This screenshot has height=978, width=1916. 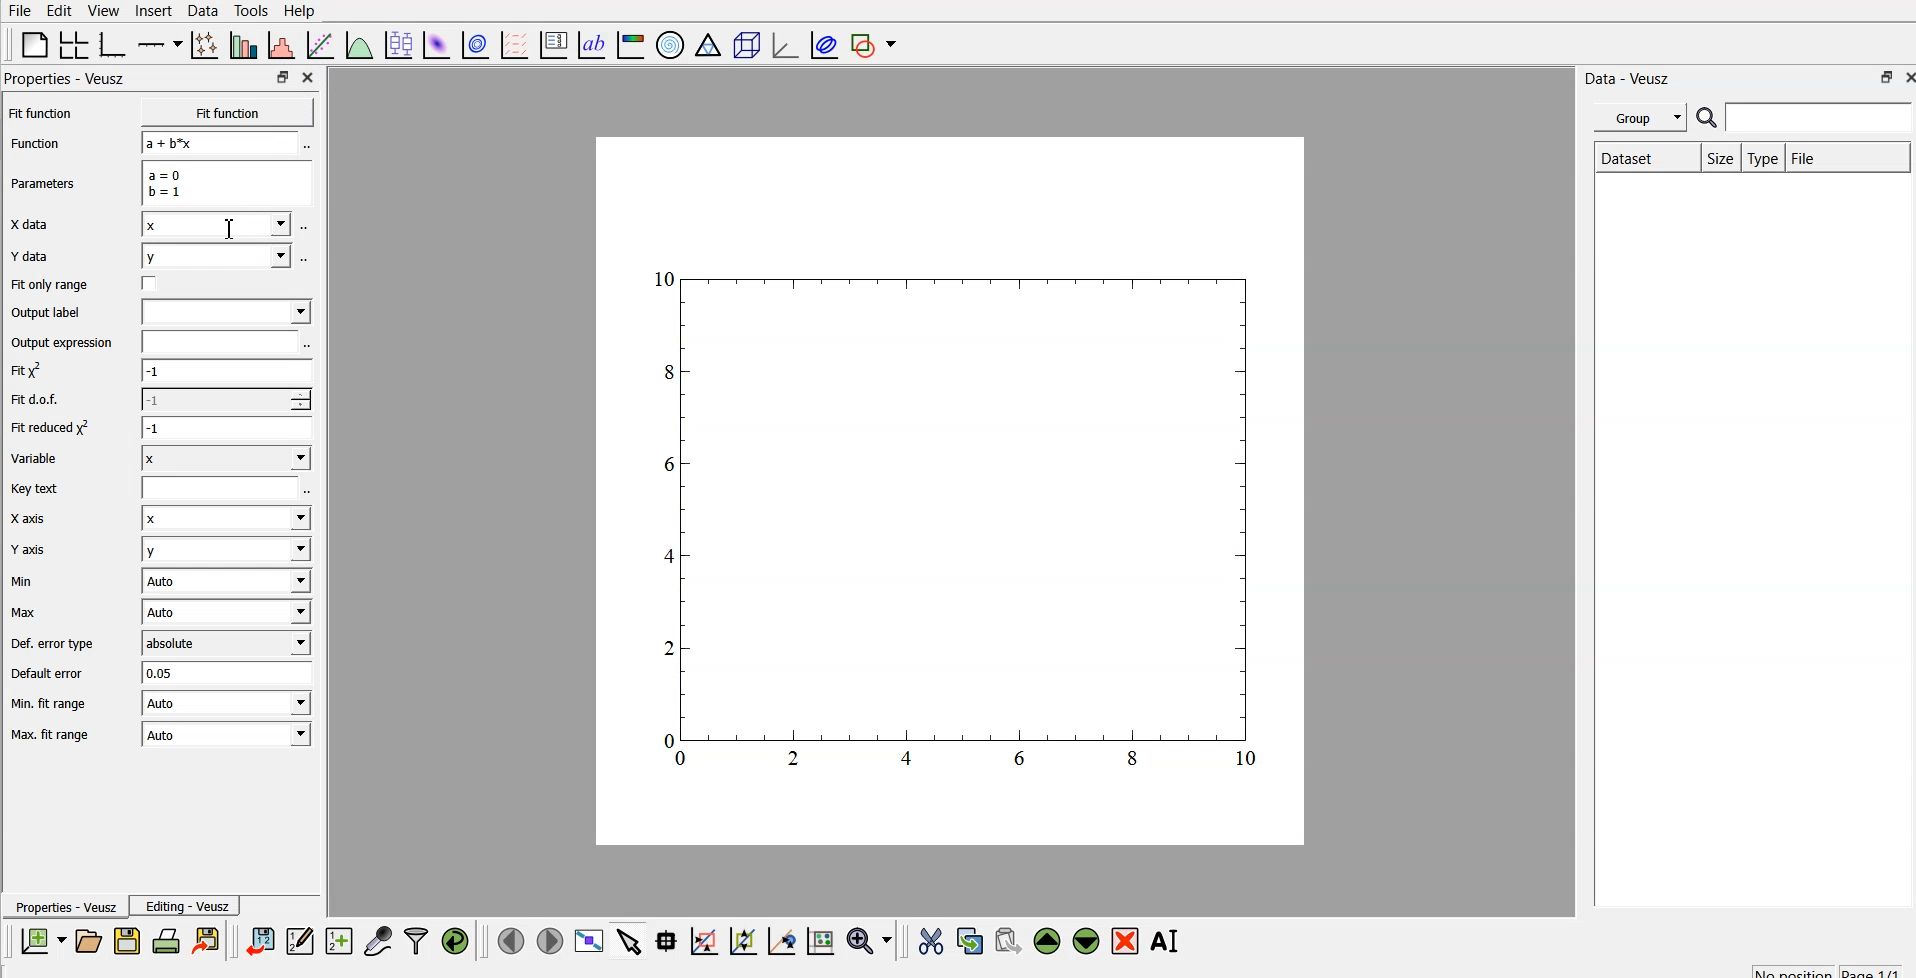 What do you see at coordinates (49, 550) in the screenshot?
I see `Y axis` at bounding box center [49, 550].